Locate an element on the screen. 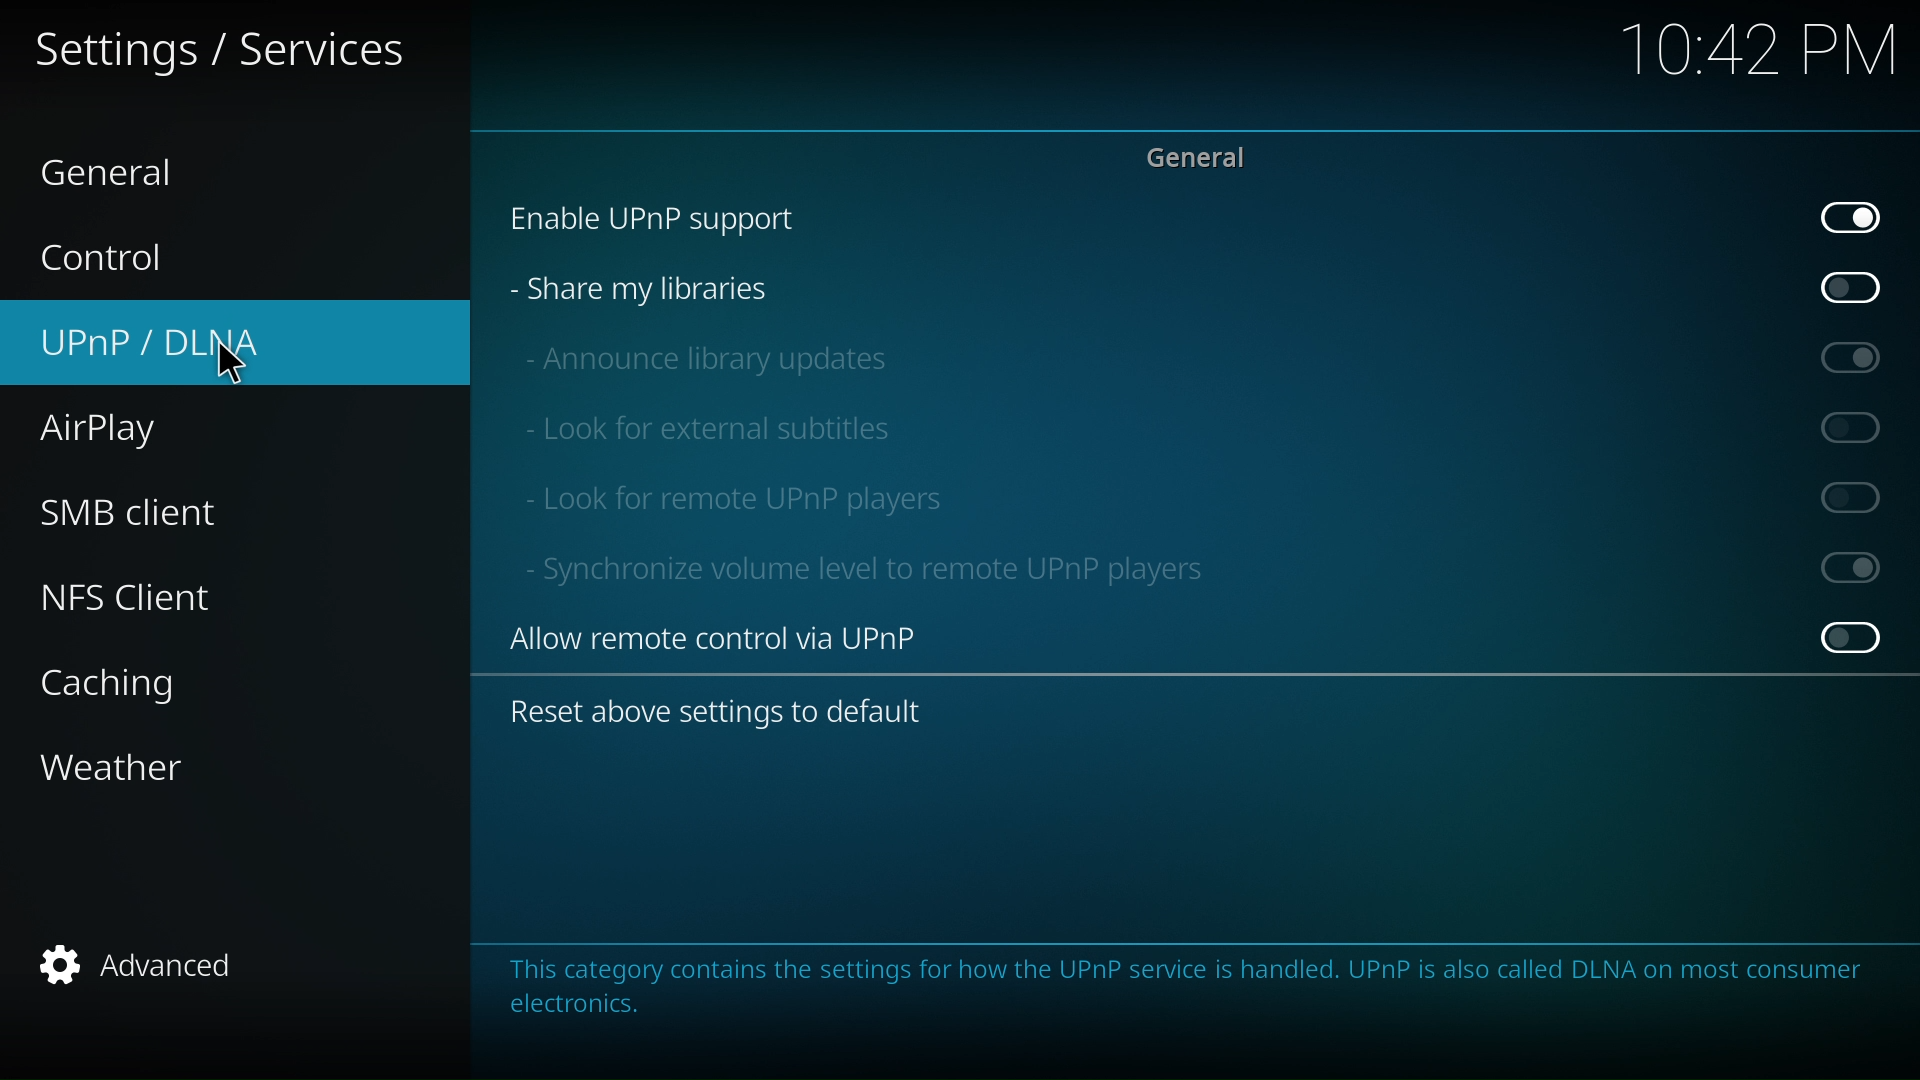 The image size is (1920, 1080). smb client is located at coordinates (132, 509).